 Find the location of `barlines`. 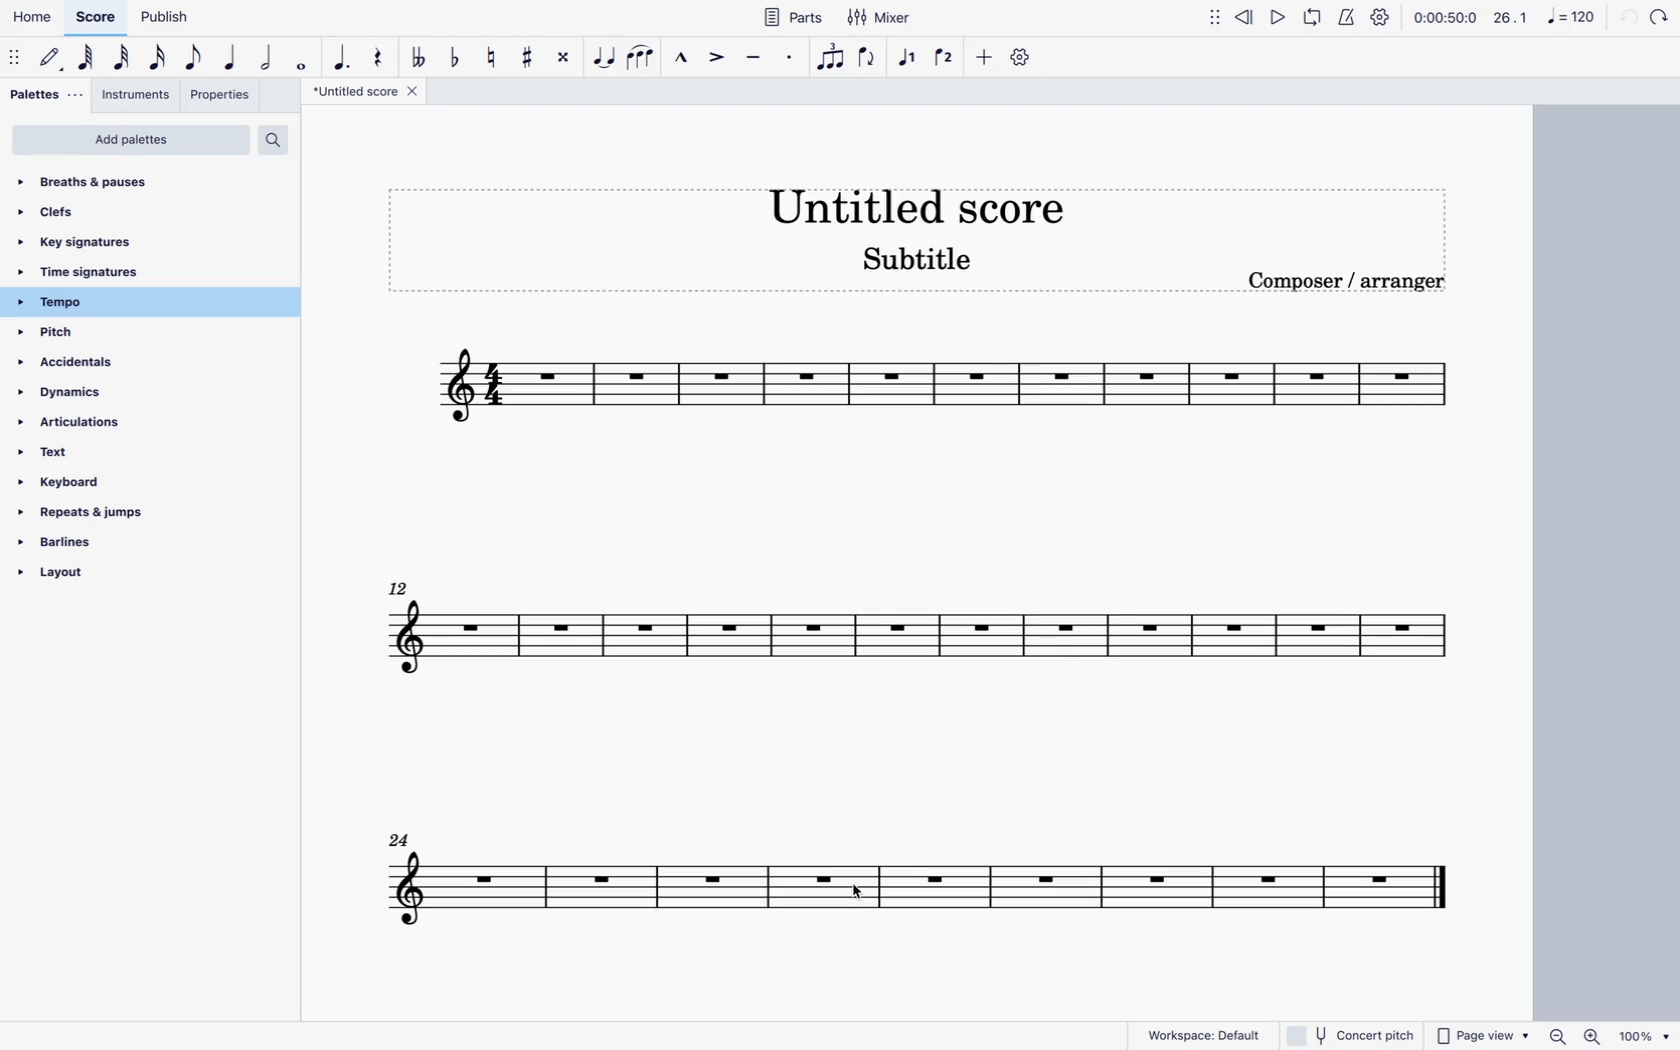

barlines is located at coordinates (125, 542).